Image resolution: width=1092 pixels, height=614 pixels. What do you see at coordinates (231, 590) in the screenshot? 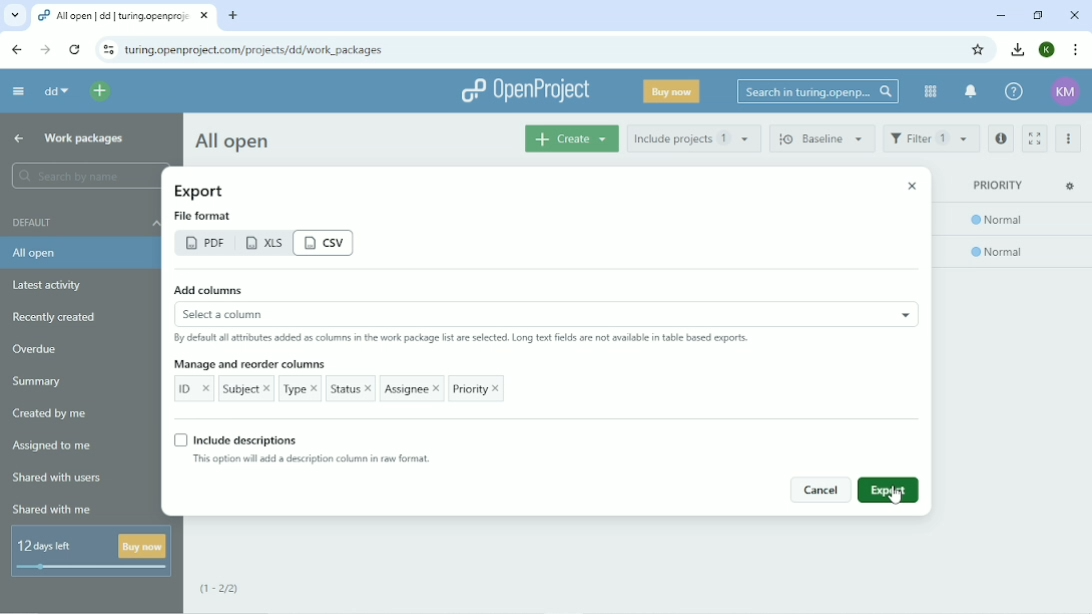
I see `(1-2/2)` at bounding box center [231, 590].